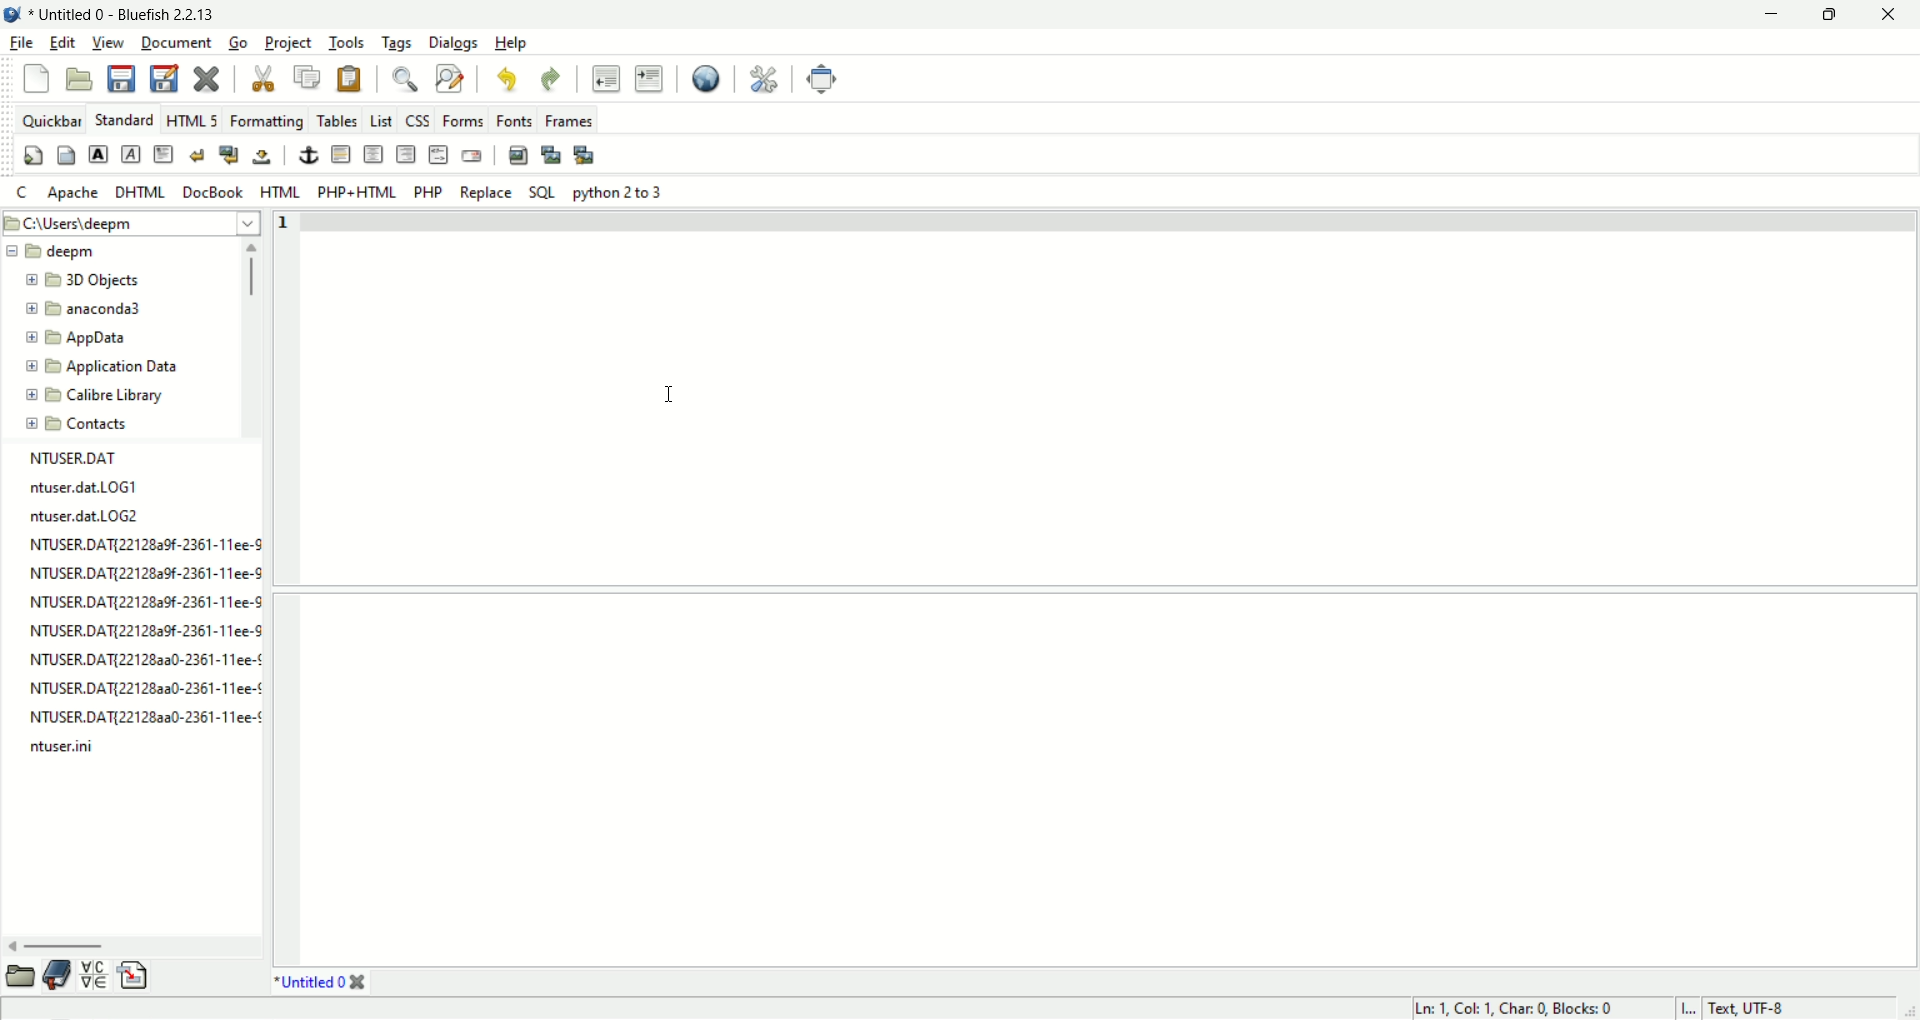 The image size is (1920, 1020). I want to click on formatting, so click(267, 122).